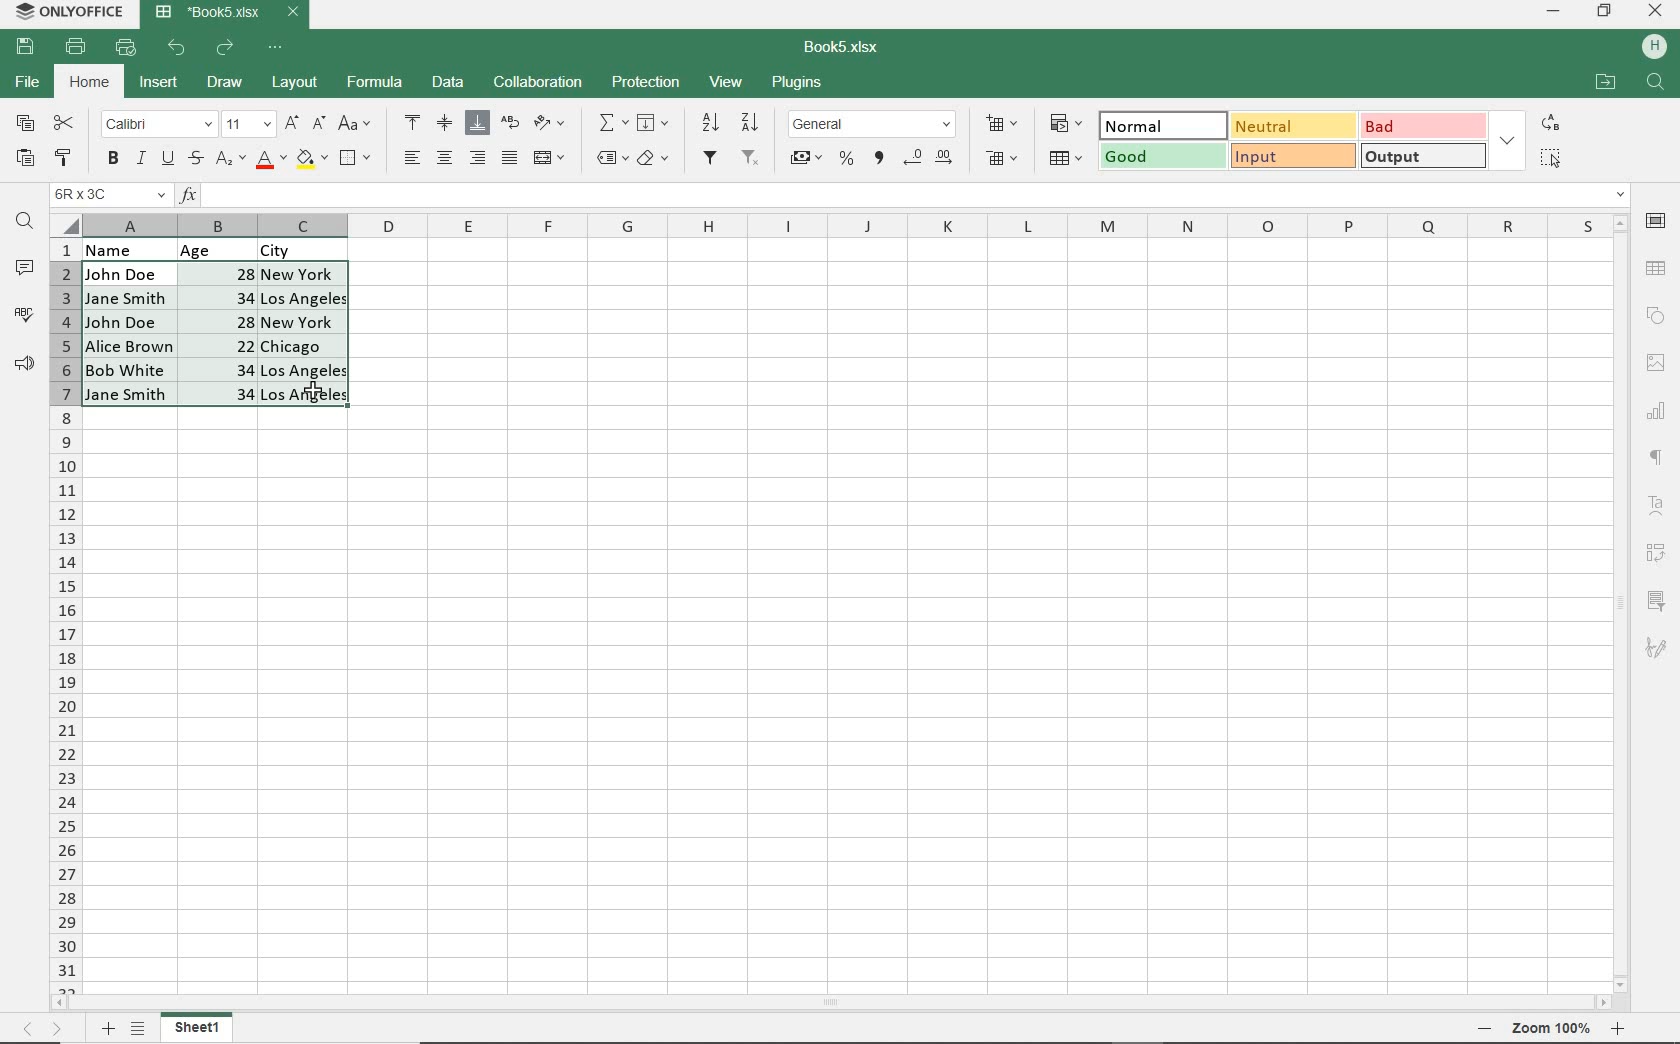 The image size is (1680, 1044). Describe the element at coordinates (728, 81) in the screenshot. I see `VIEW` at that location.